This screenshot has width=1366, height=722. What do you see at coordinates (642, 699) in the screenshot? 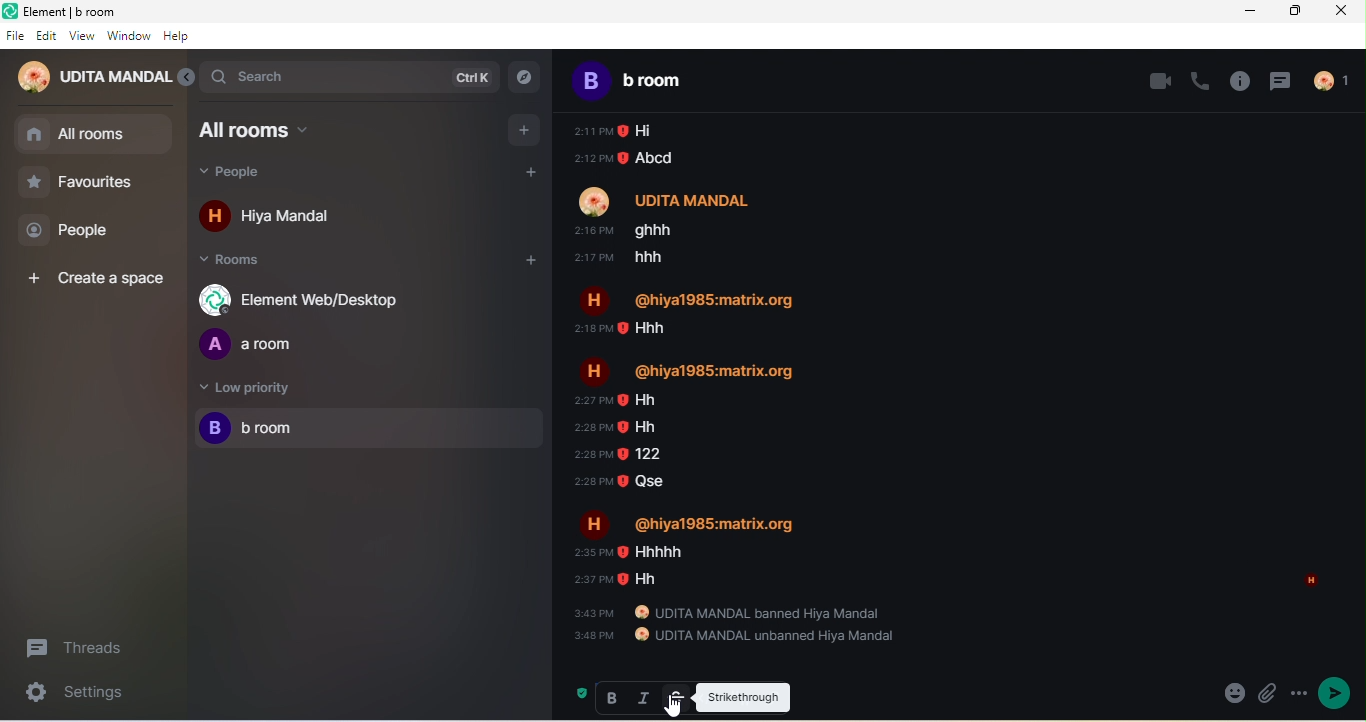
I see `italic` at bounding box center [642, 699].